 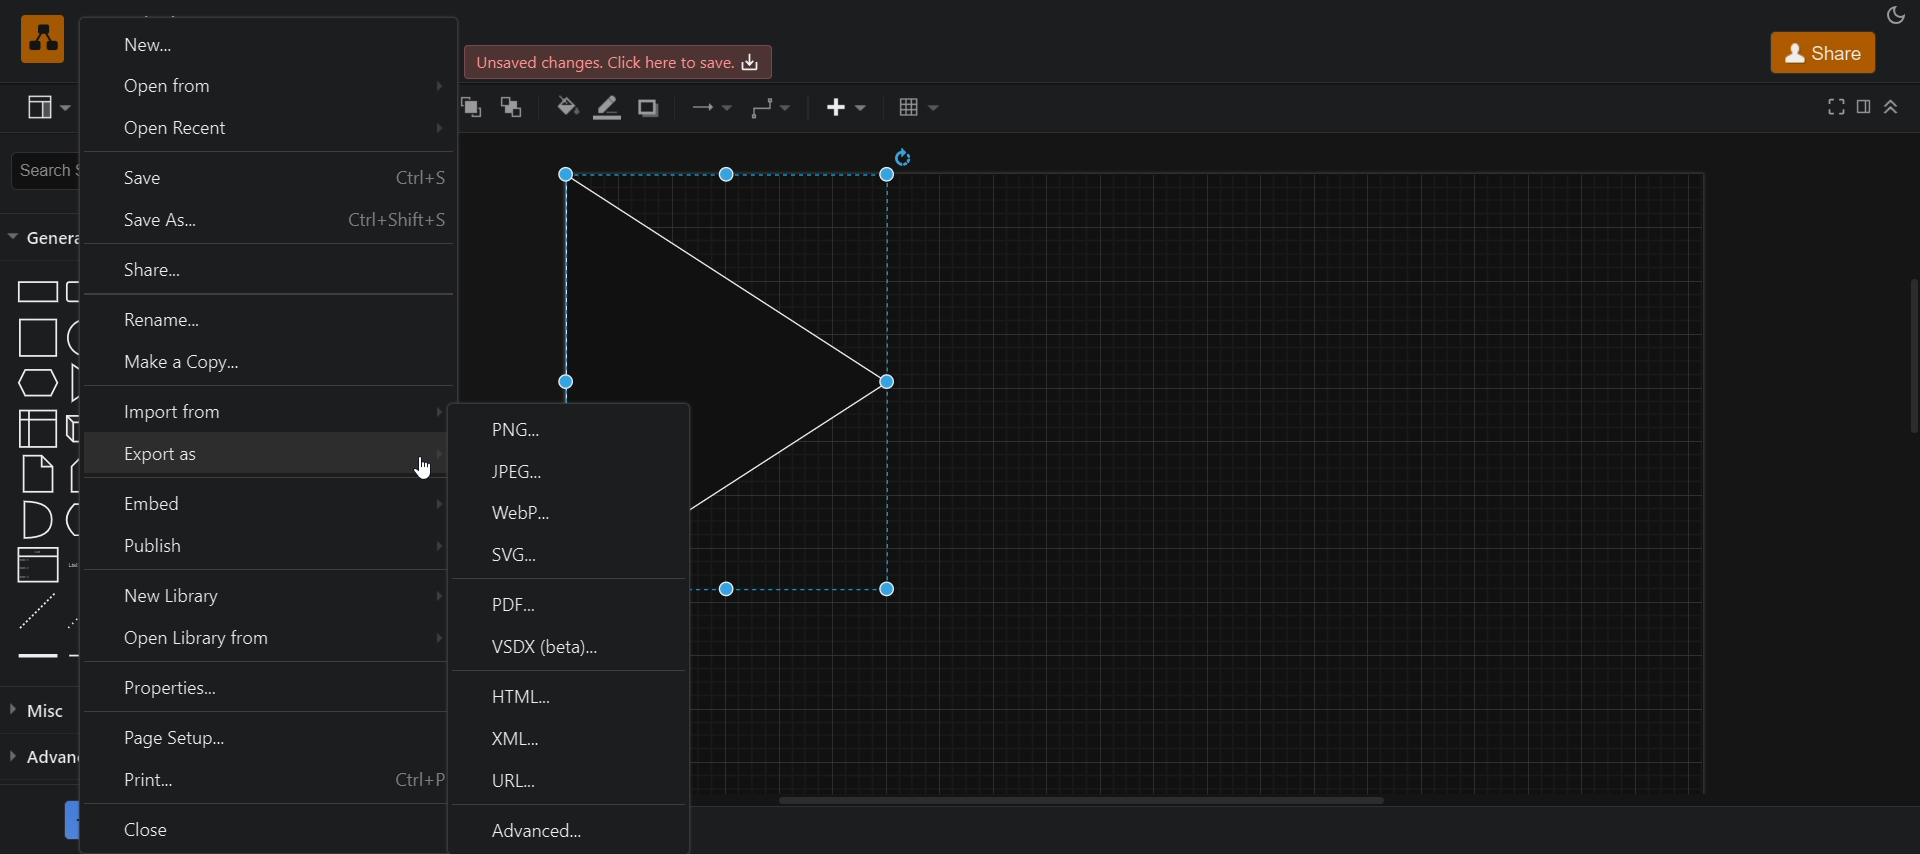 I want to click on advanced, so click(x=571, y=829).